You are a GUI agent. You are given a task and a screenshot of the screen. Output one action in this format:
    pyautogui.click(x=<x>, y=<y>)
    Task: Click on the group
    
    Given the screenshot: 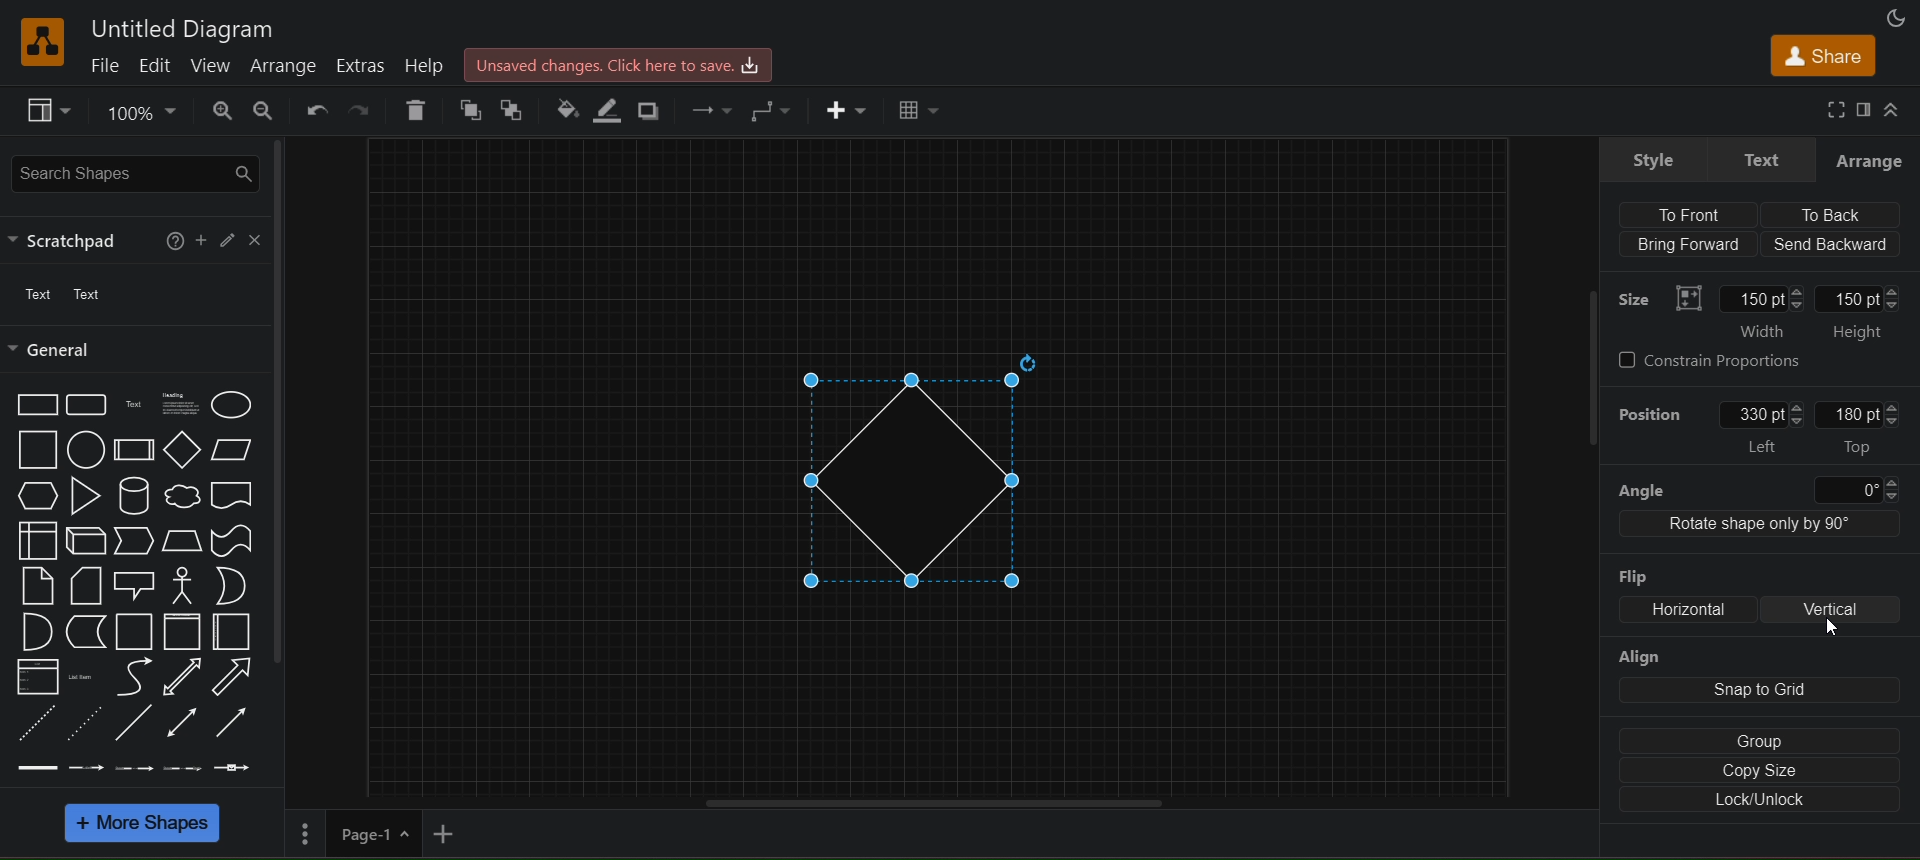 What is the action you would take?
    pyautogui.click(x=1760, y=742)
    